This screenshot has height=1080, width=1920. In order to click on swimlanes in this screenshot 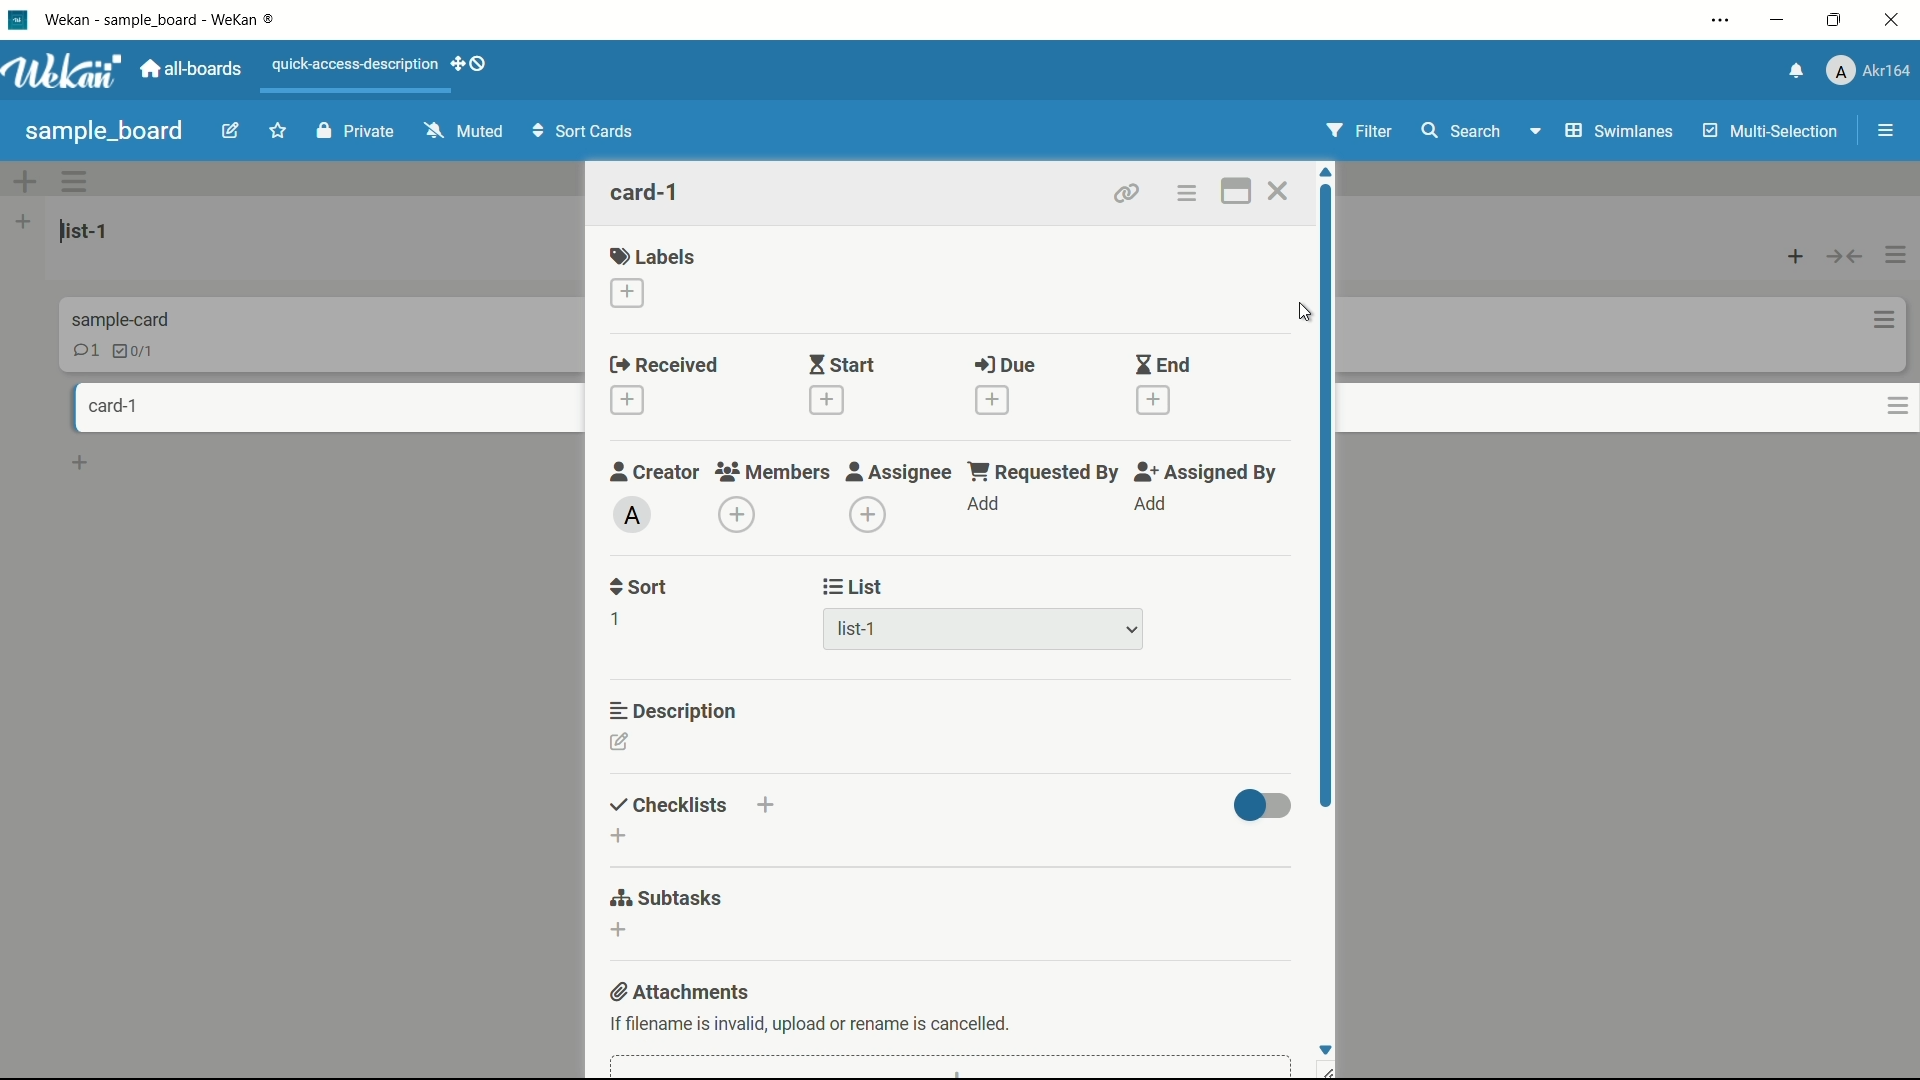, I will do `click(1600, 131)`.